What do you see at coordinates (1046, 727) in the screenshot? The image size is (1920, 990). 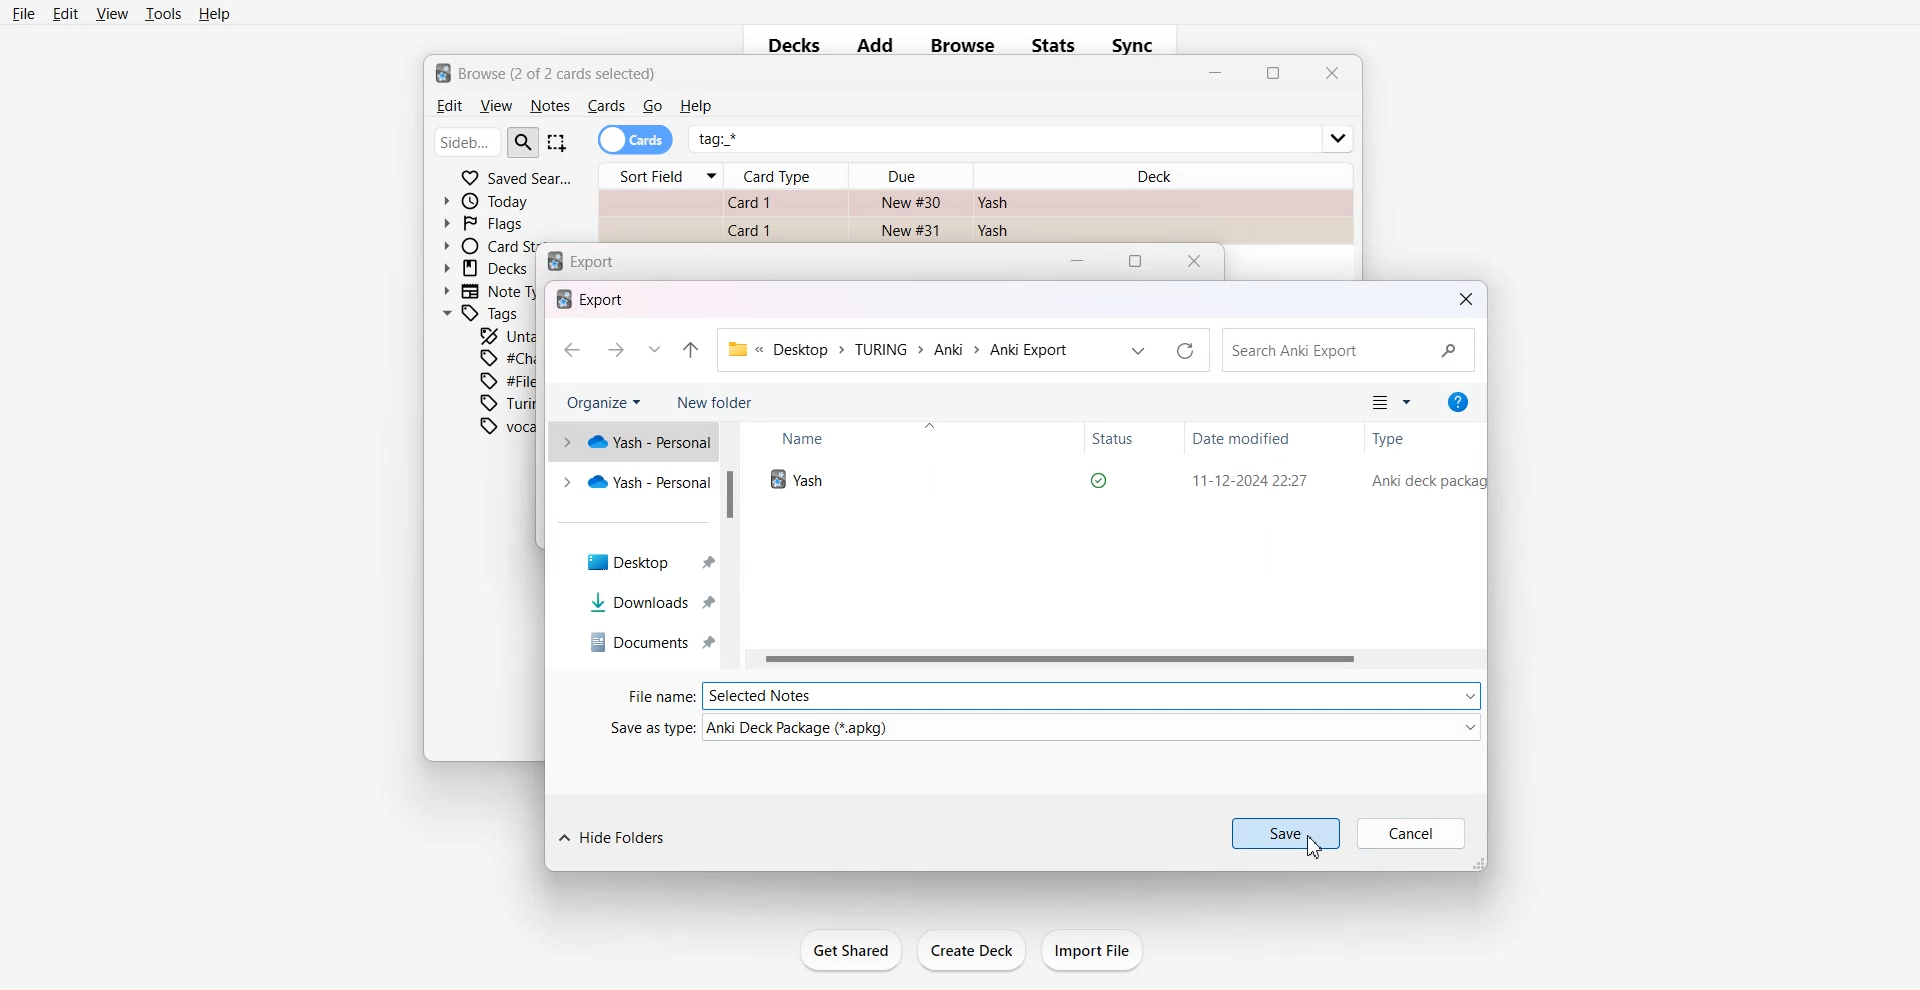 I see `Save as type` at bounding box center [1046, 727].